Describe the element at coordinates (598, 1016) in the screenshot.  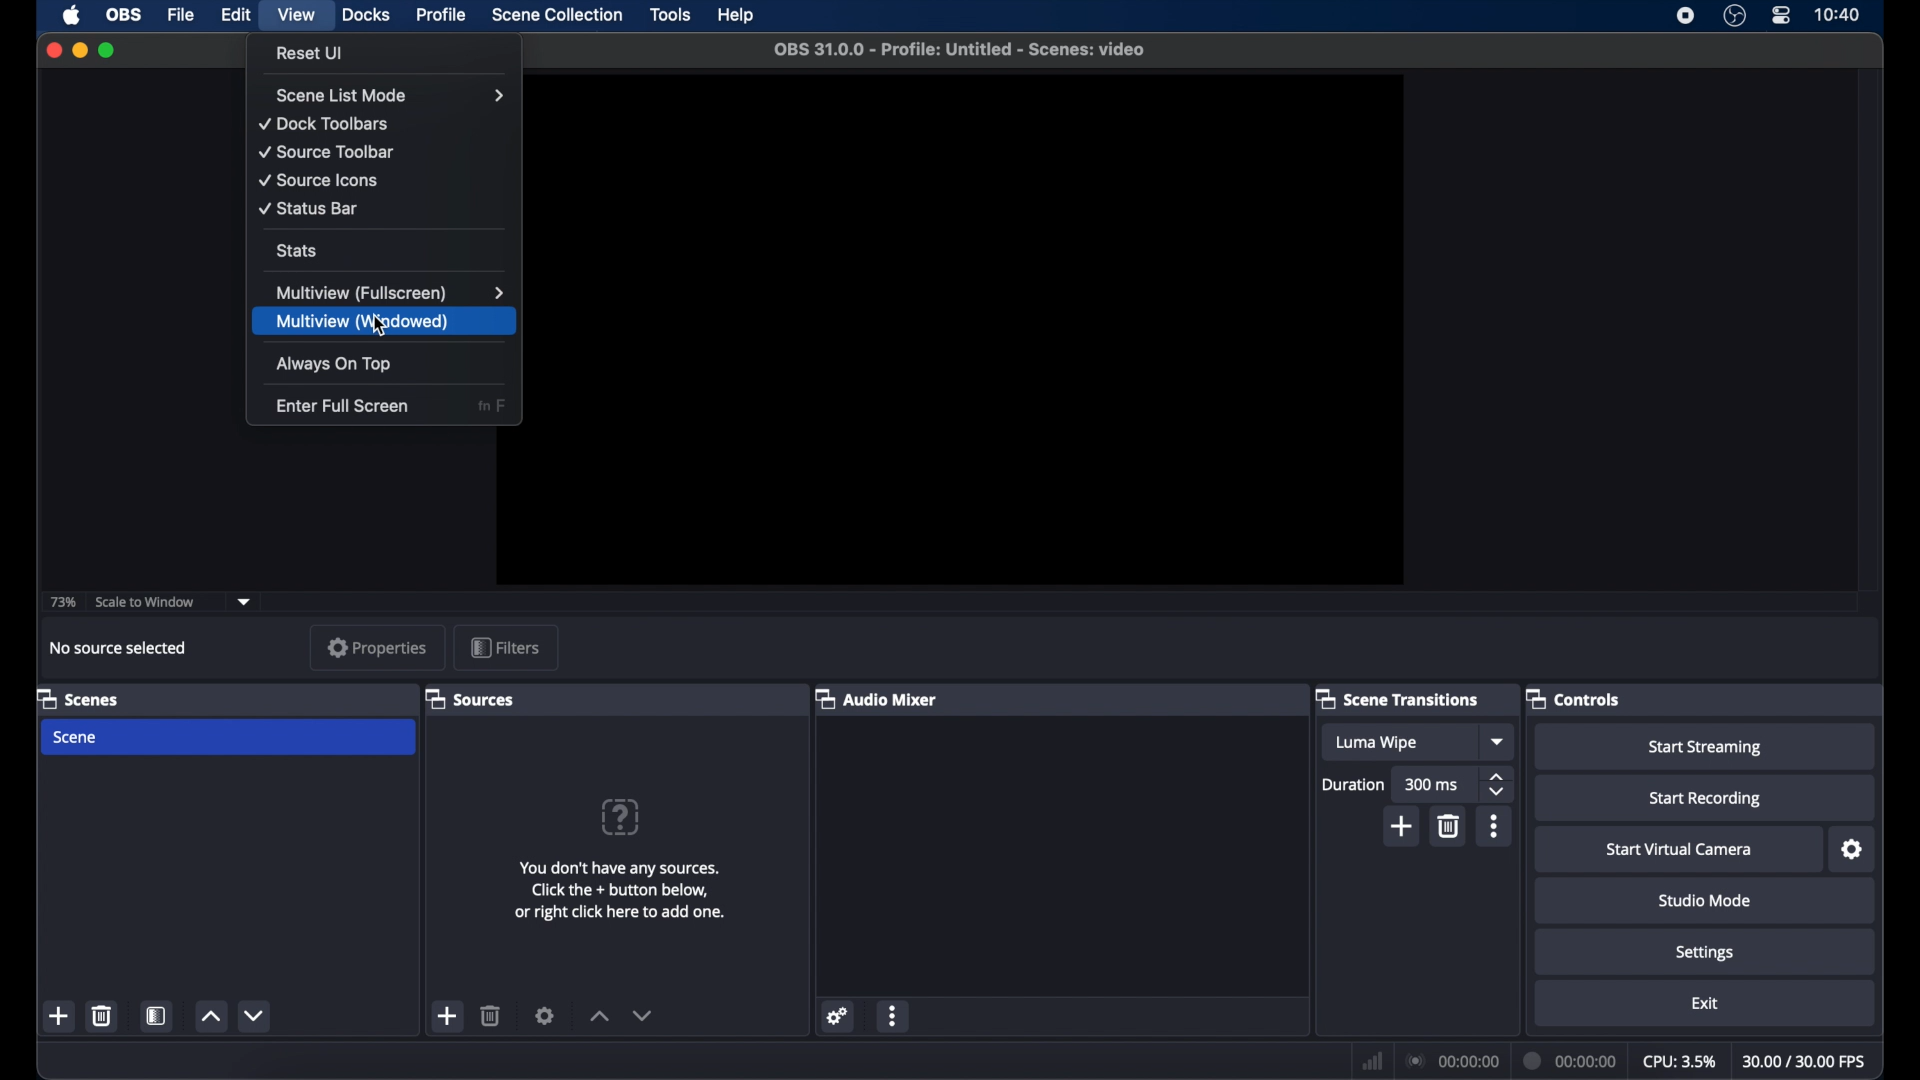
I see `increment` at that location.